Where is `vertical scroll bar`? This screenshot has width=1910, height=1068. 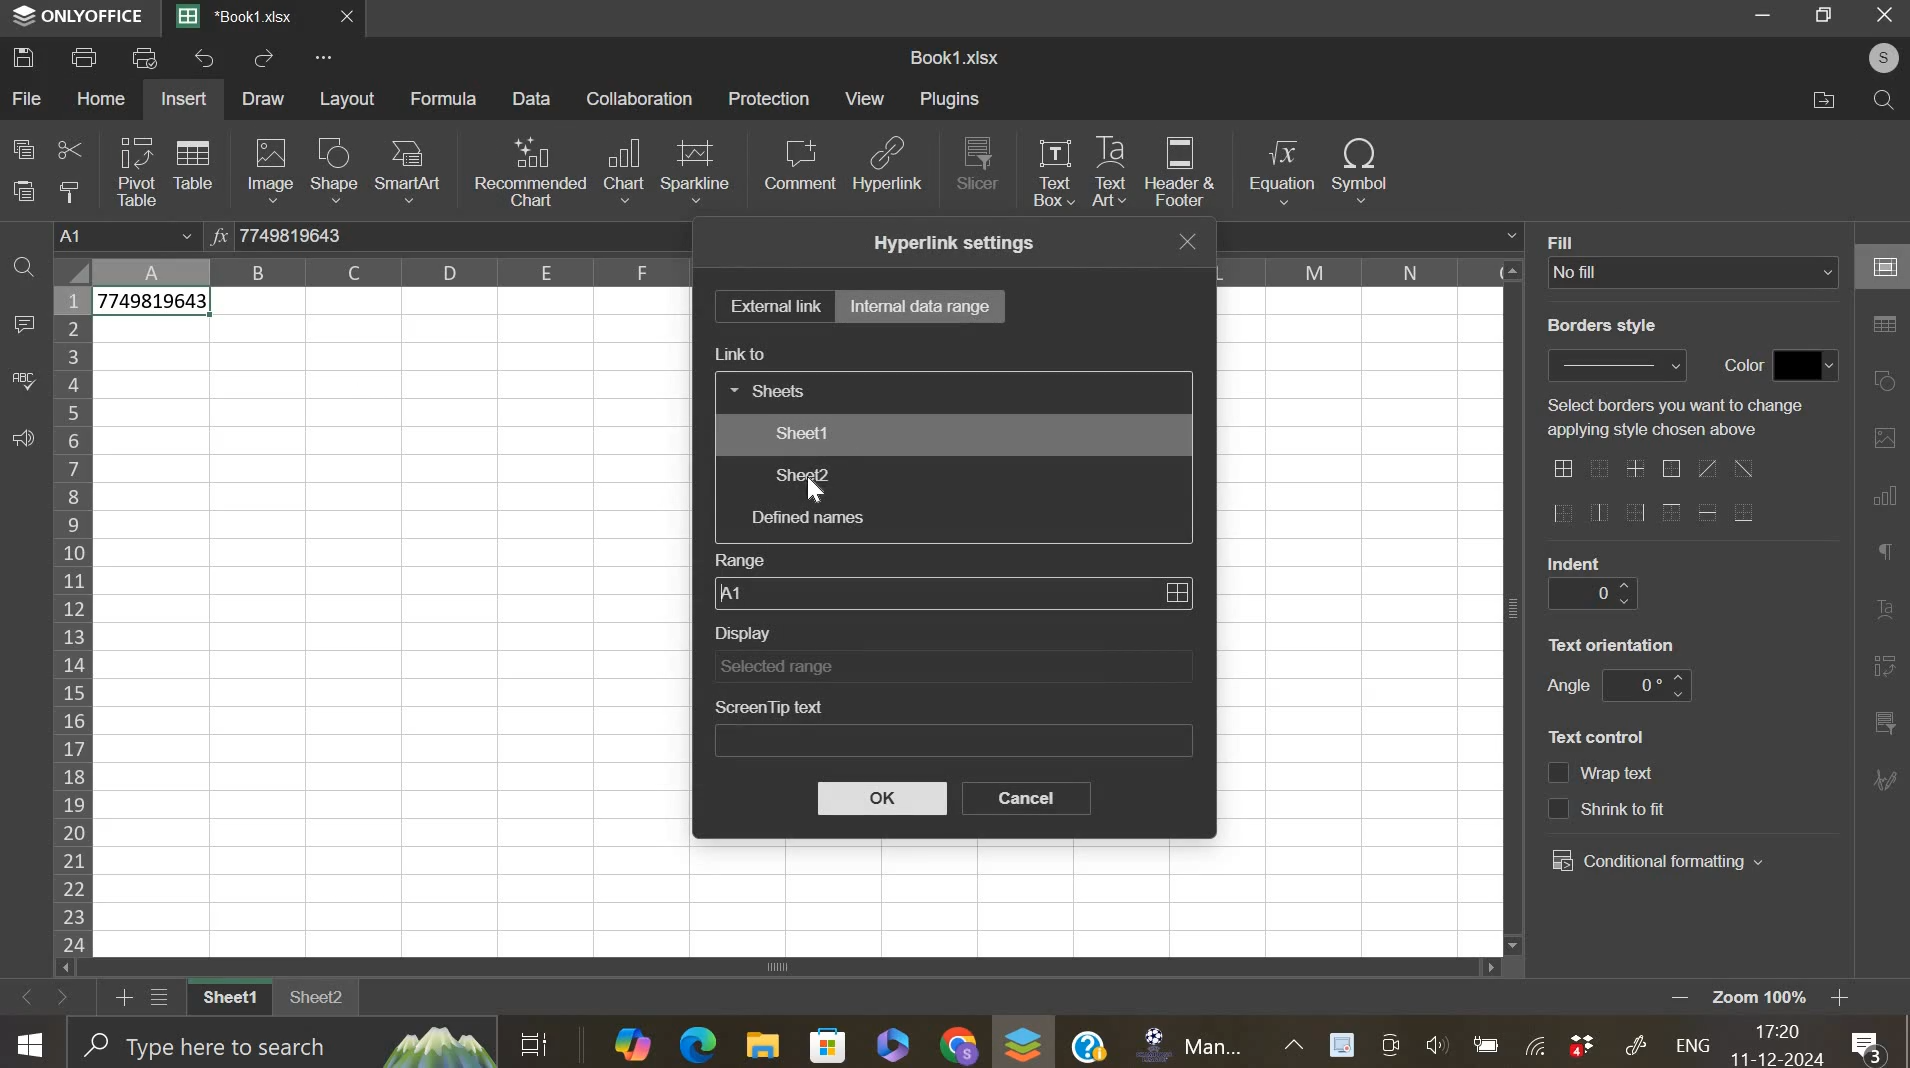
vertical scroll bar is located at coordinates (1515, 607).